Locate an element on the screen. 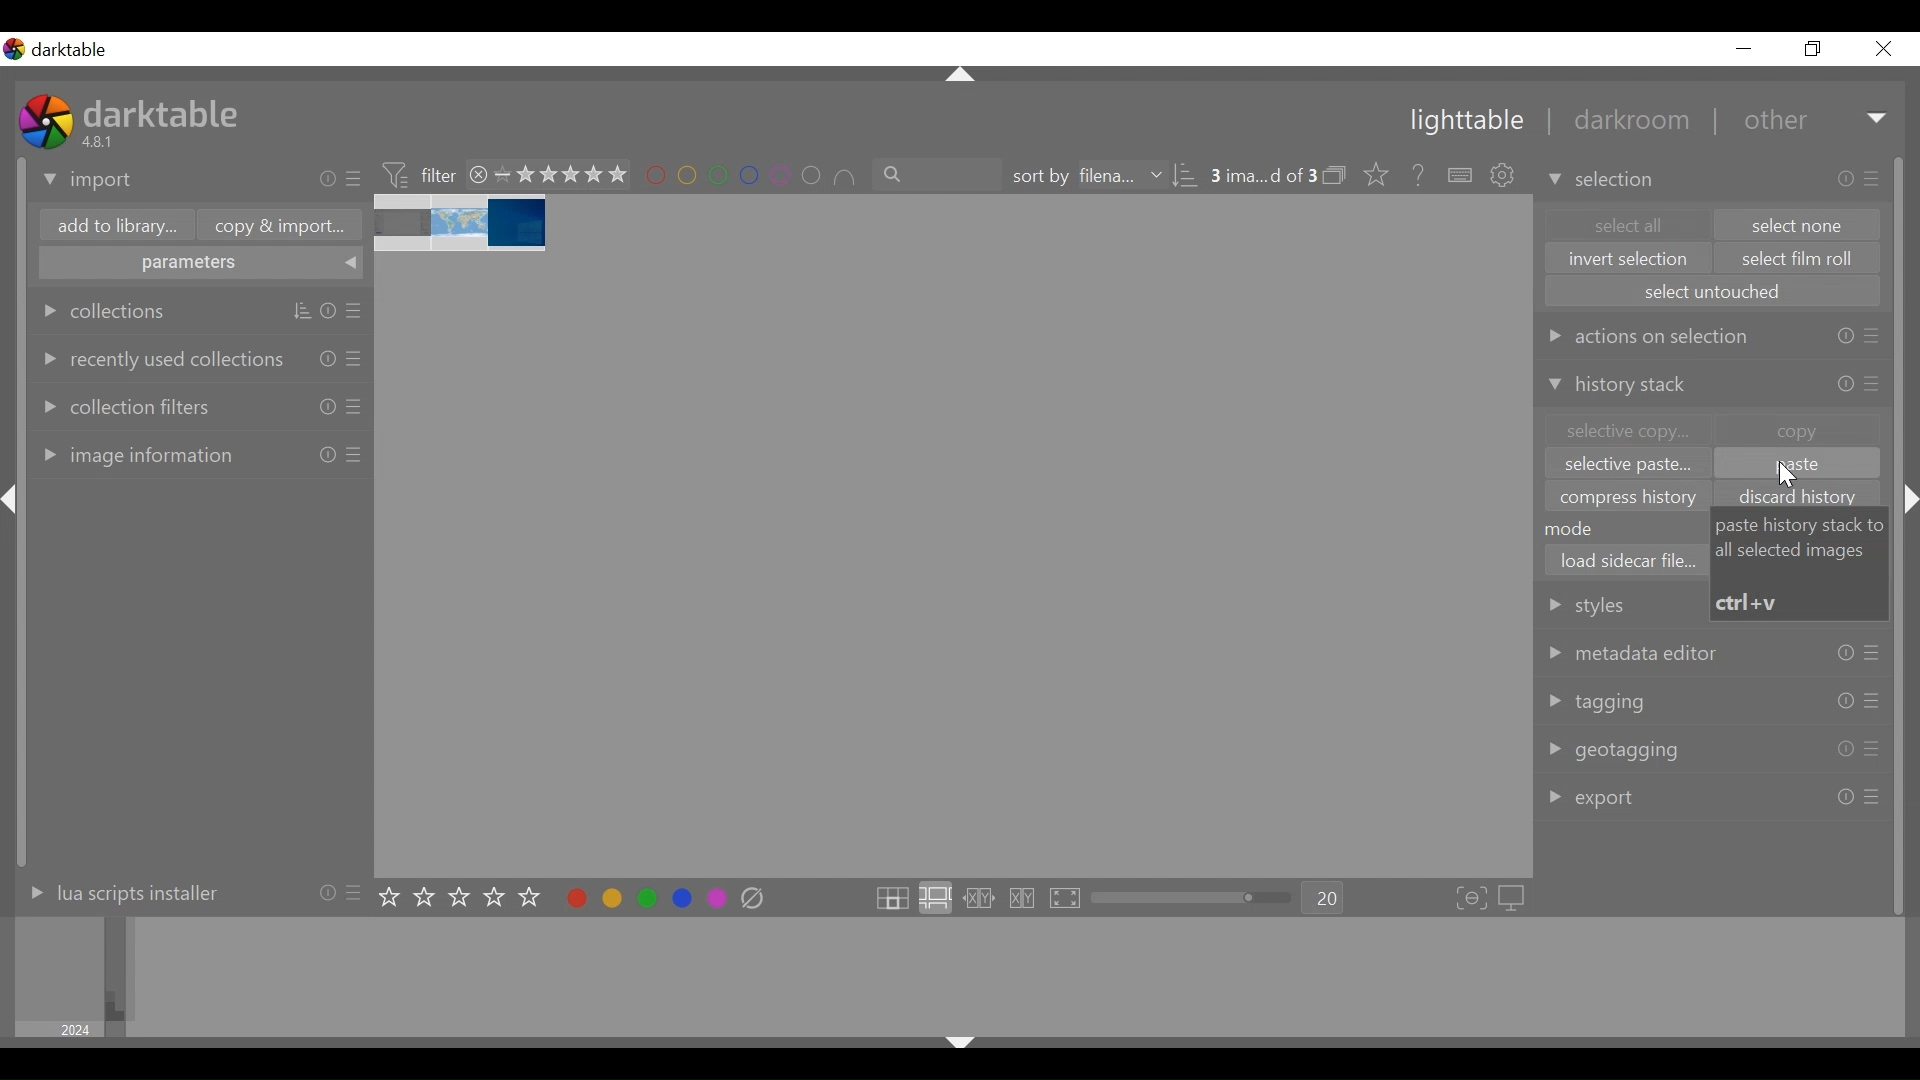 Image resolution: width=1920 pixels, height=1080 pixels. presets is located at coordinates (1871, 750).